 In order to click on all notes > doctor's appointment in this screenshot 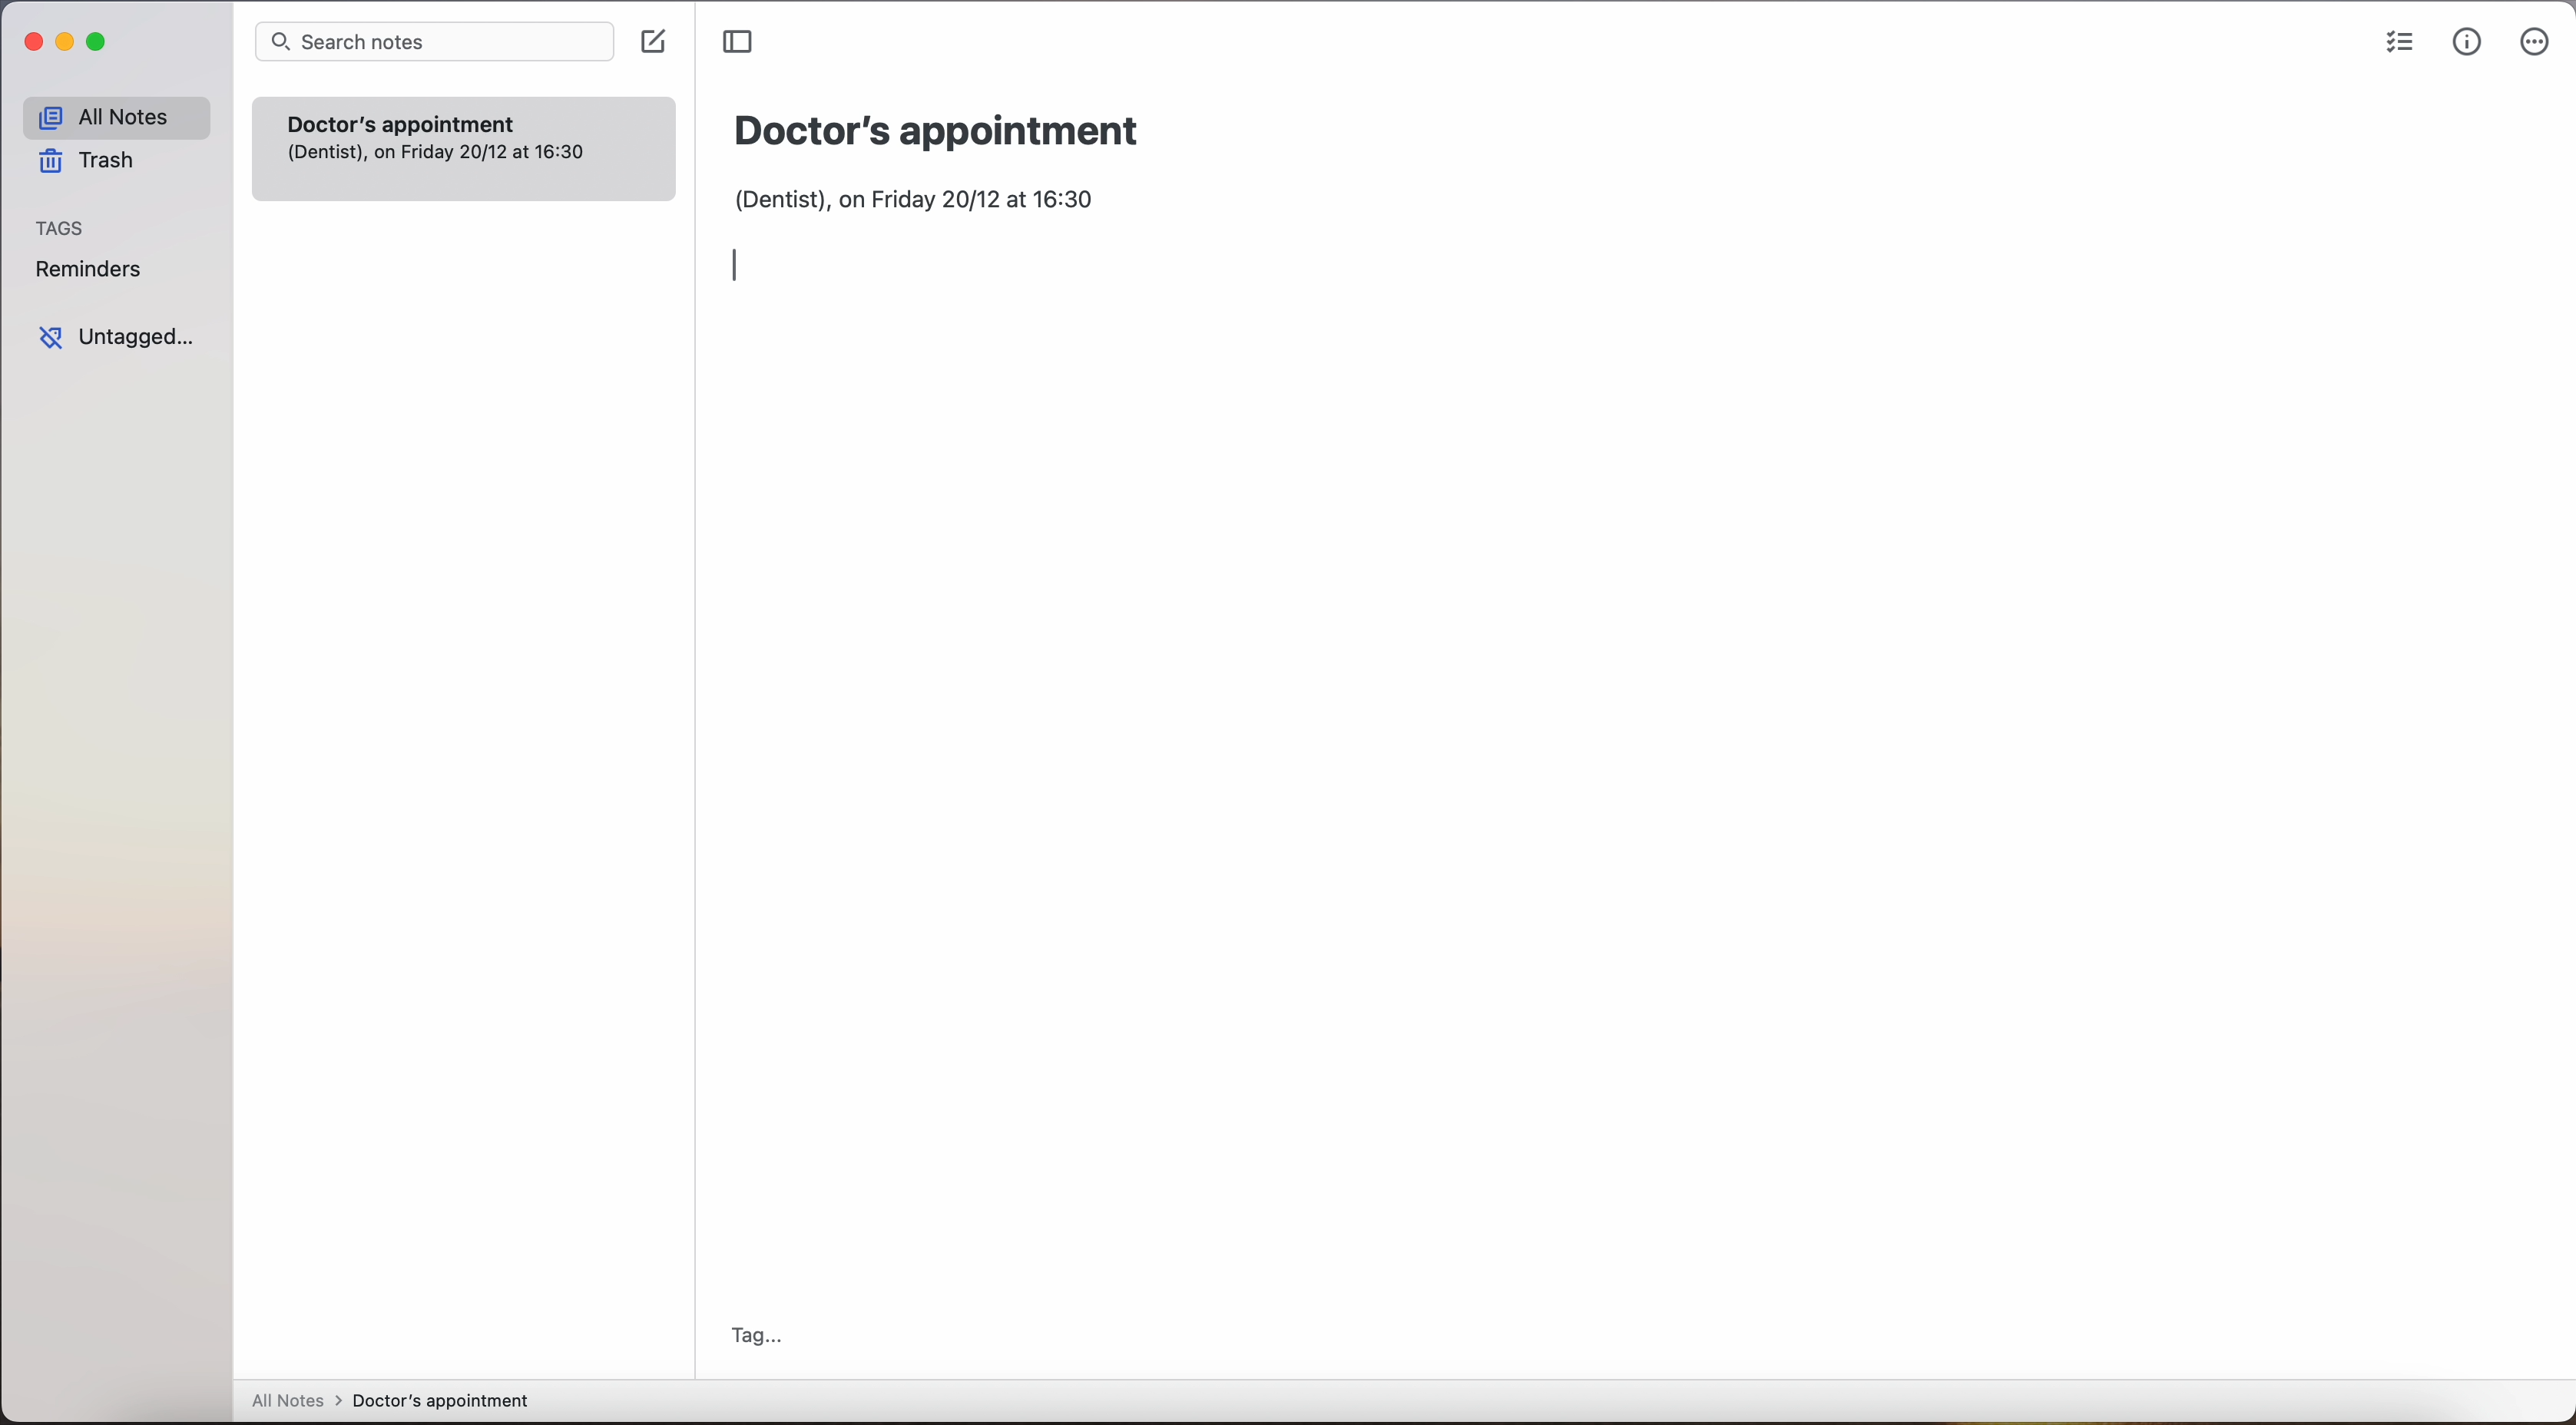, I will do `click(389, 1403)`.